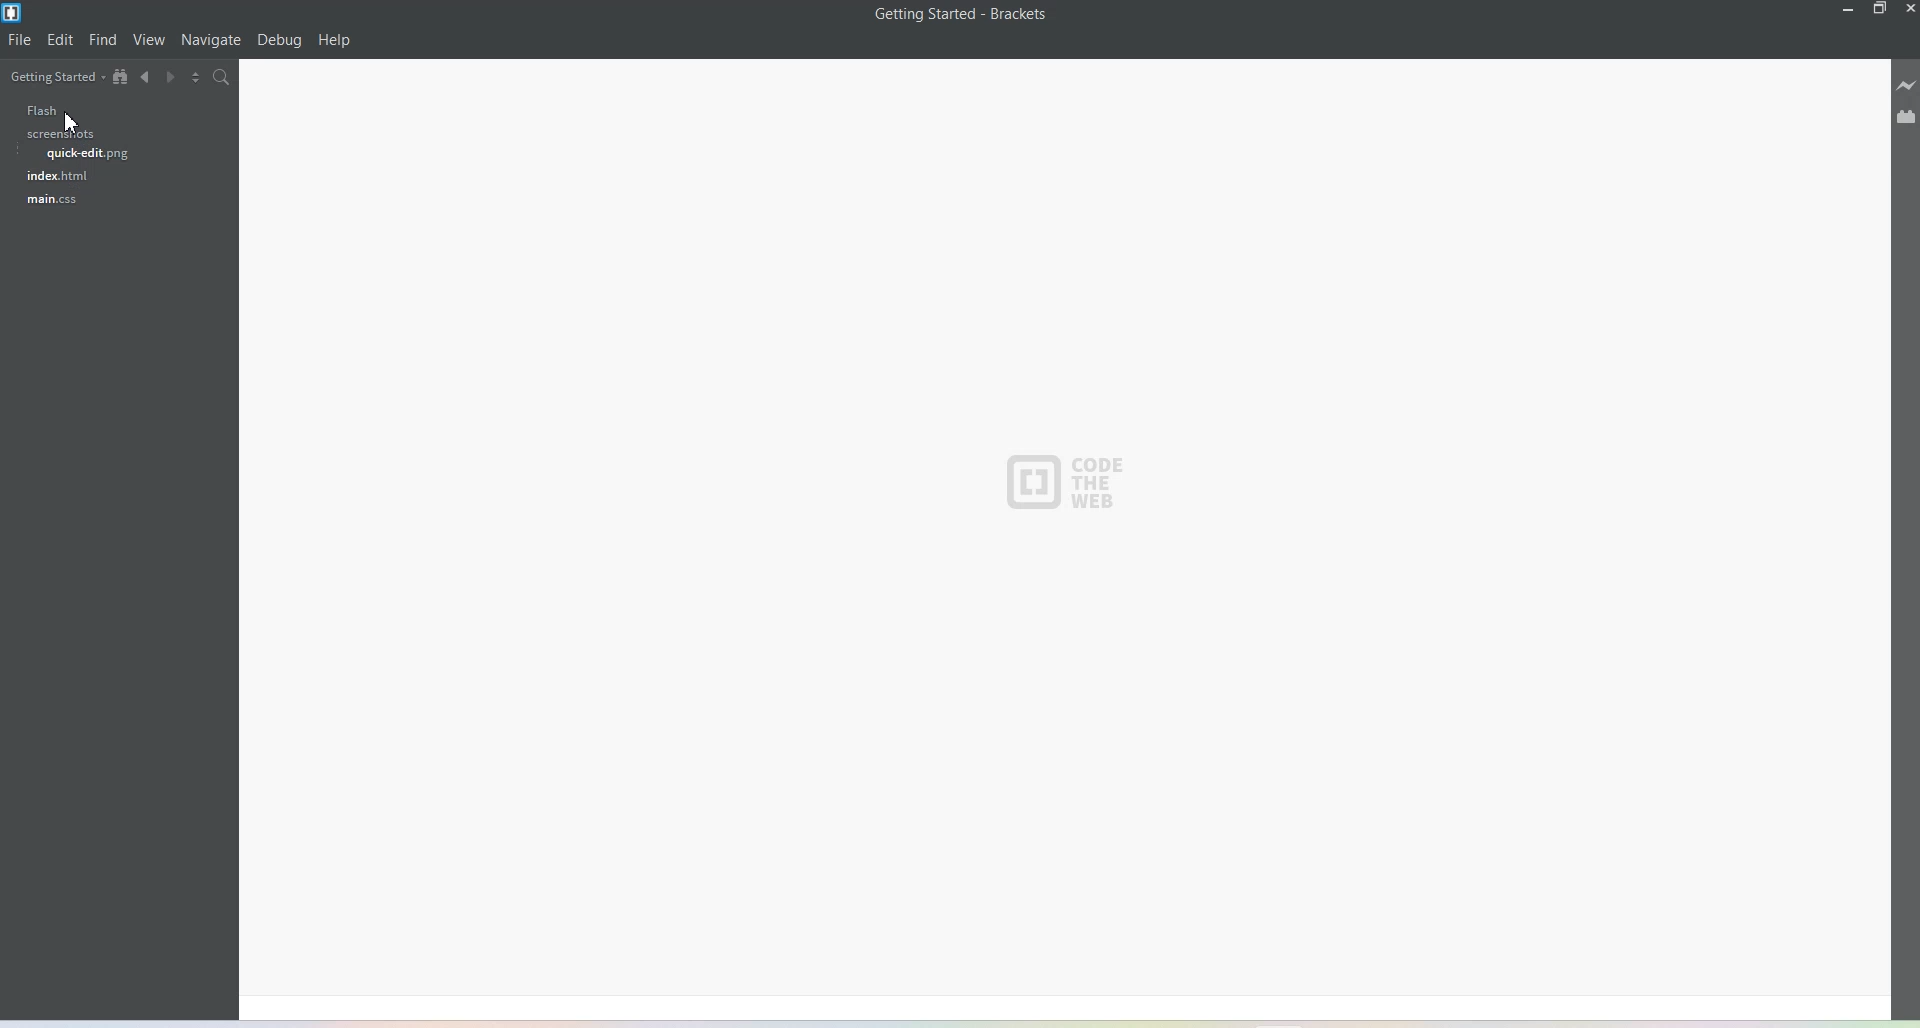  I want to click on Logo, so click(1069, 482).